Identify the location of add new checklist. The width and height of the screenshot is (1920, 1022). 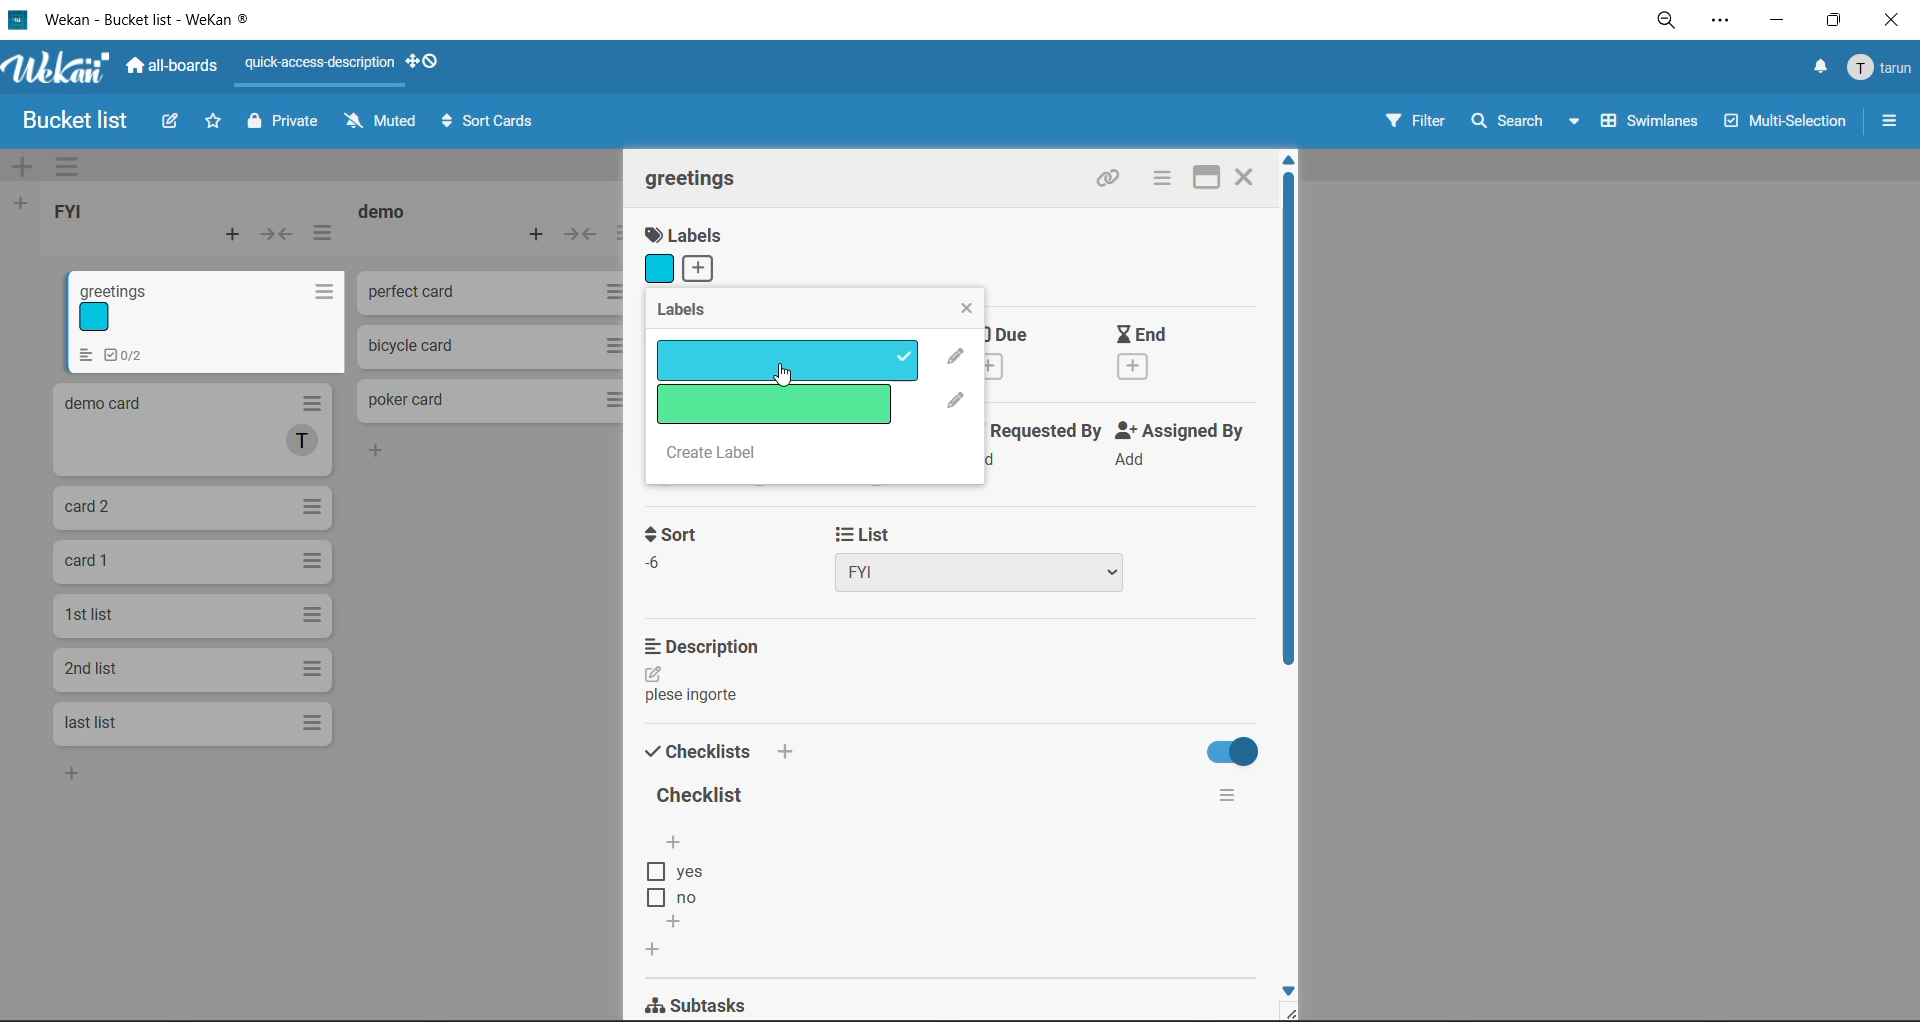
(651, 948).